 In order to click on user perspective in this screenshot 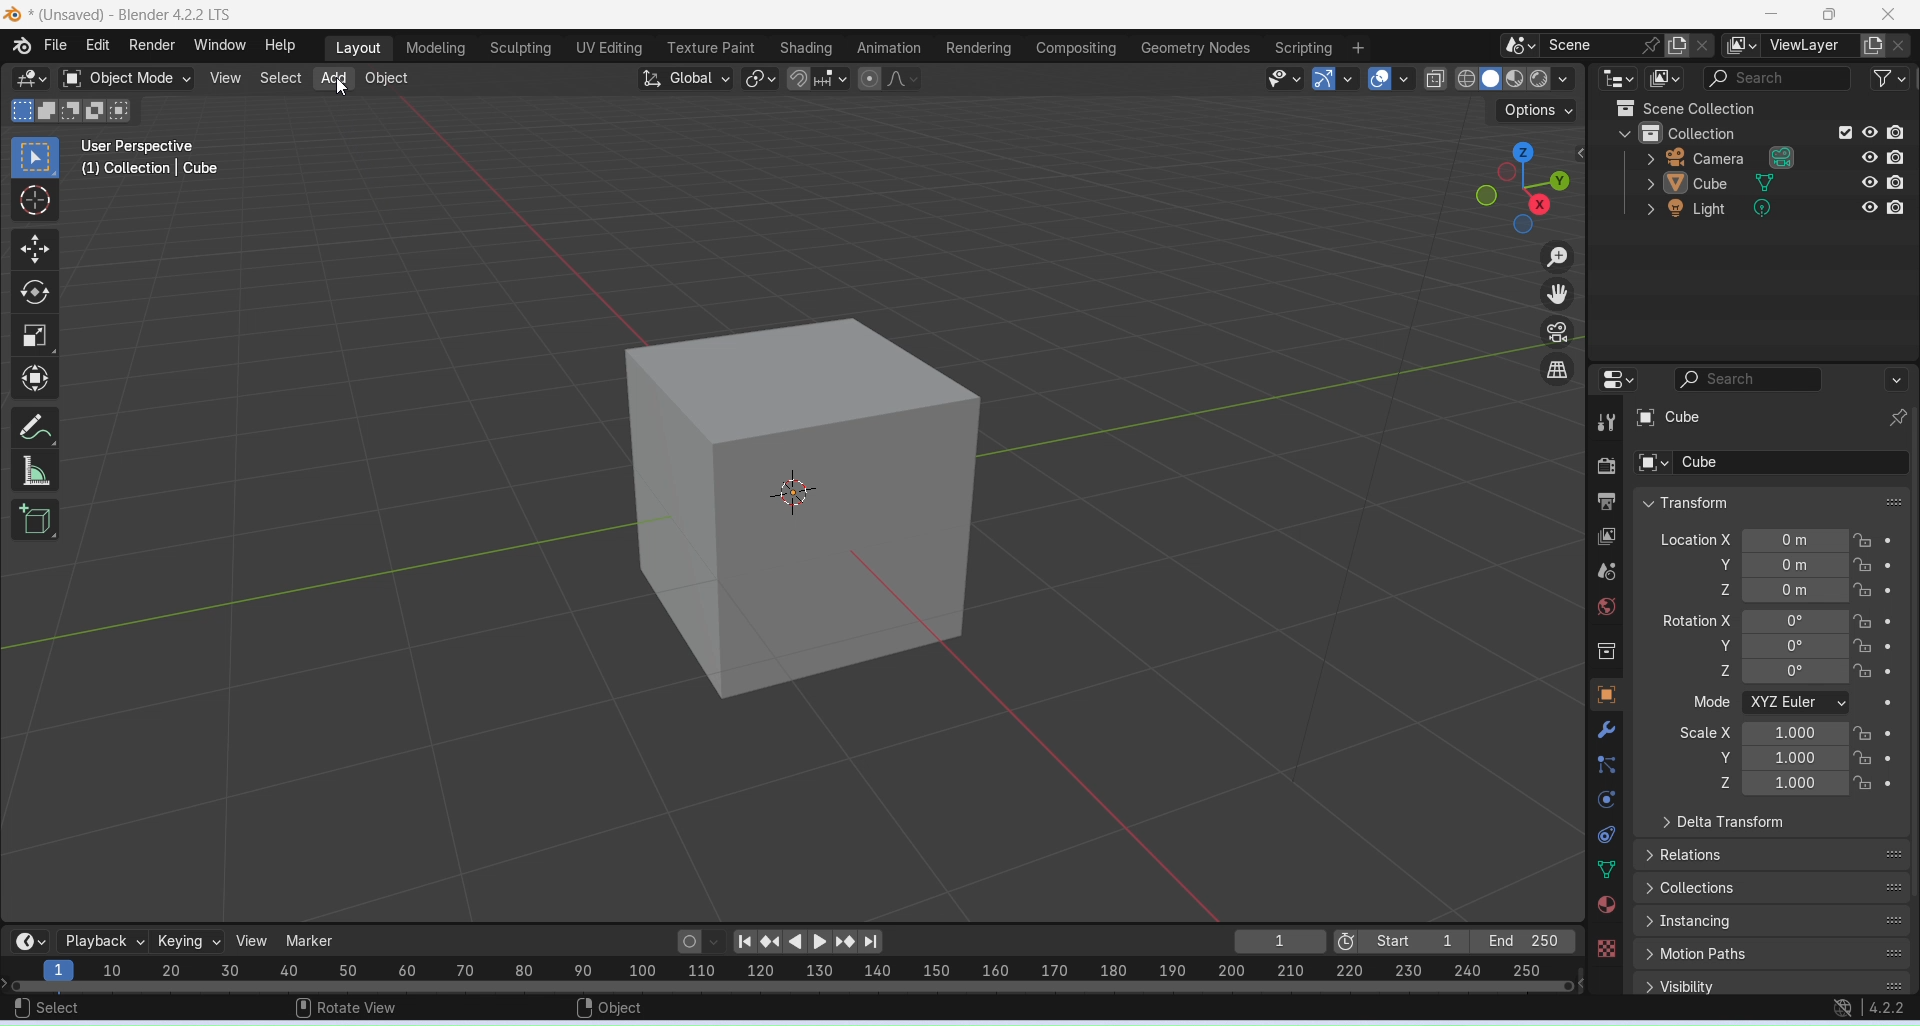, I will do `click(145, 147)`.